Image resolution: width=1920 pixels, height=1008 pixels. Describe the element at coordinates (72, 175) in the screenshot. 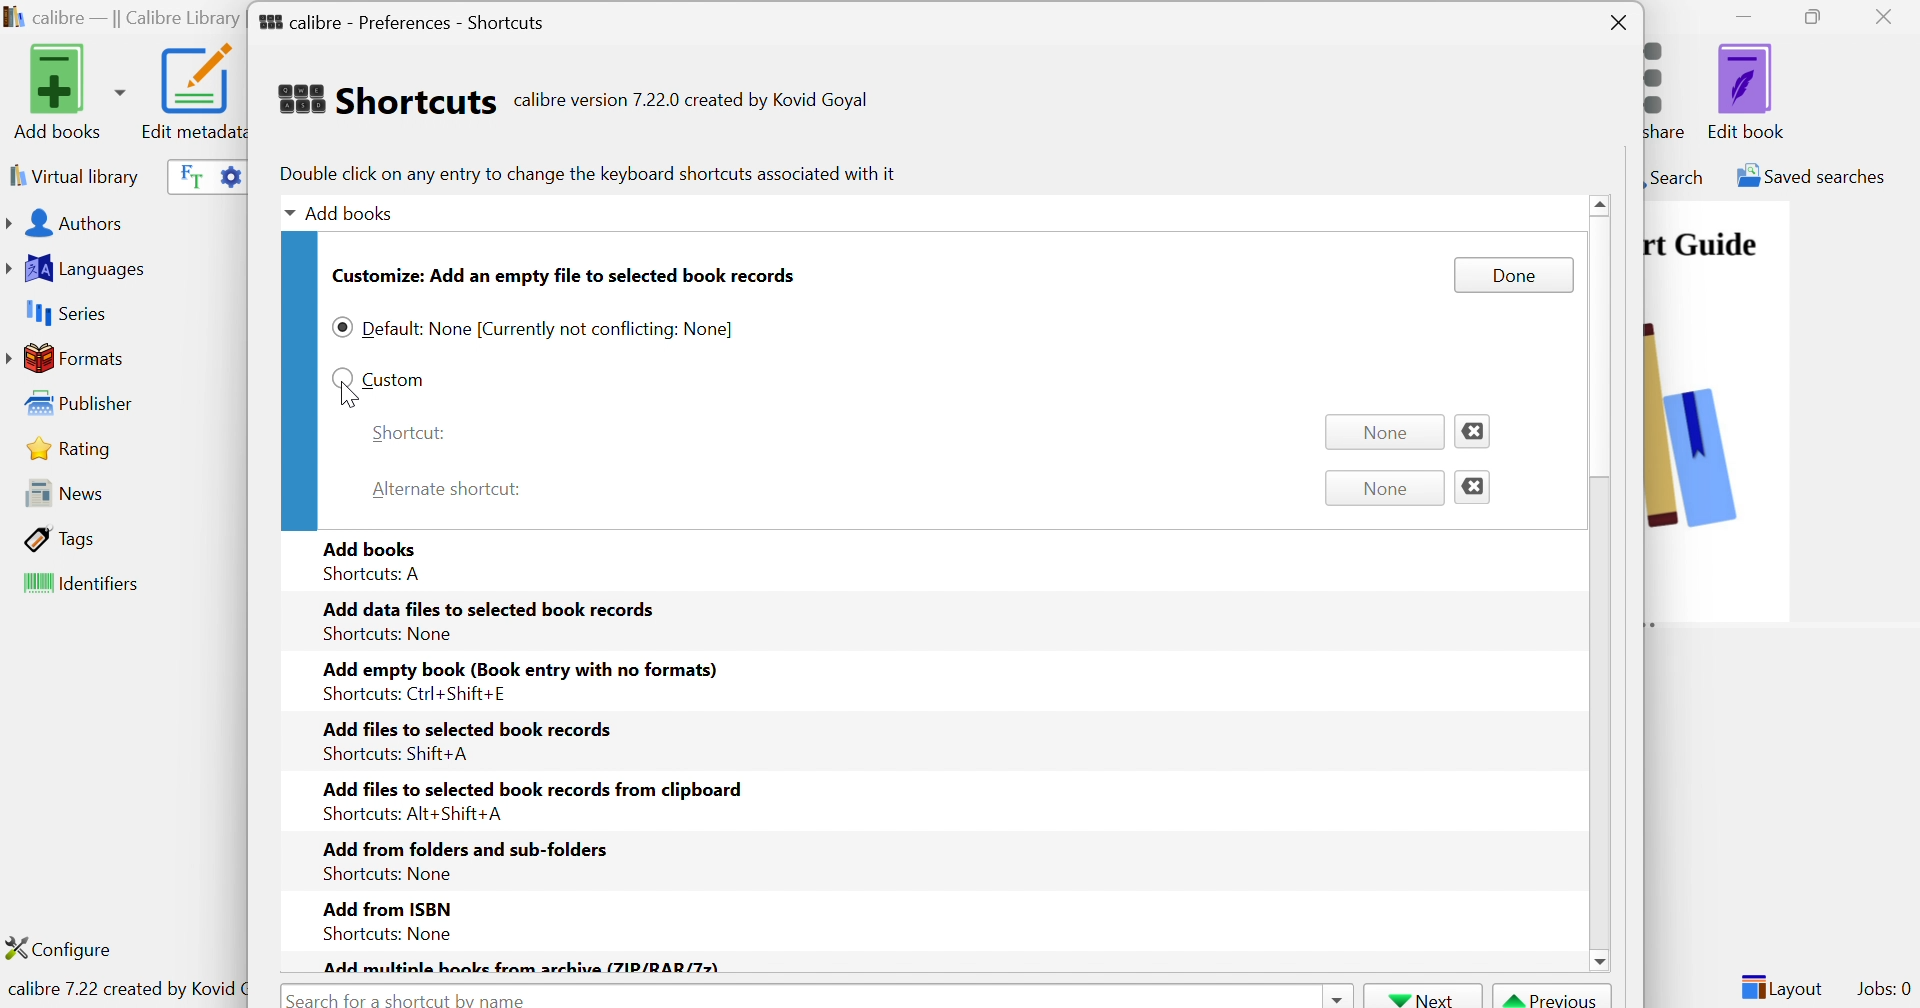

I see `Virtual library` at that location.